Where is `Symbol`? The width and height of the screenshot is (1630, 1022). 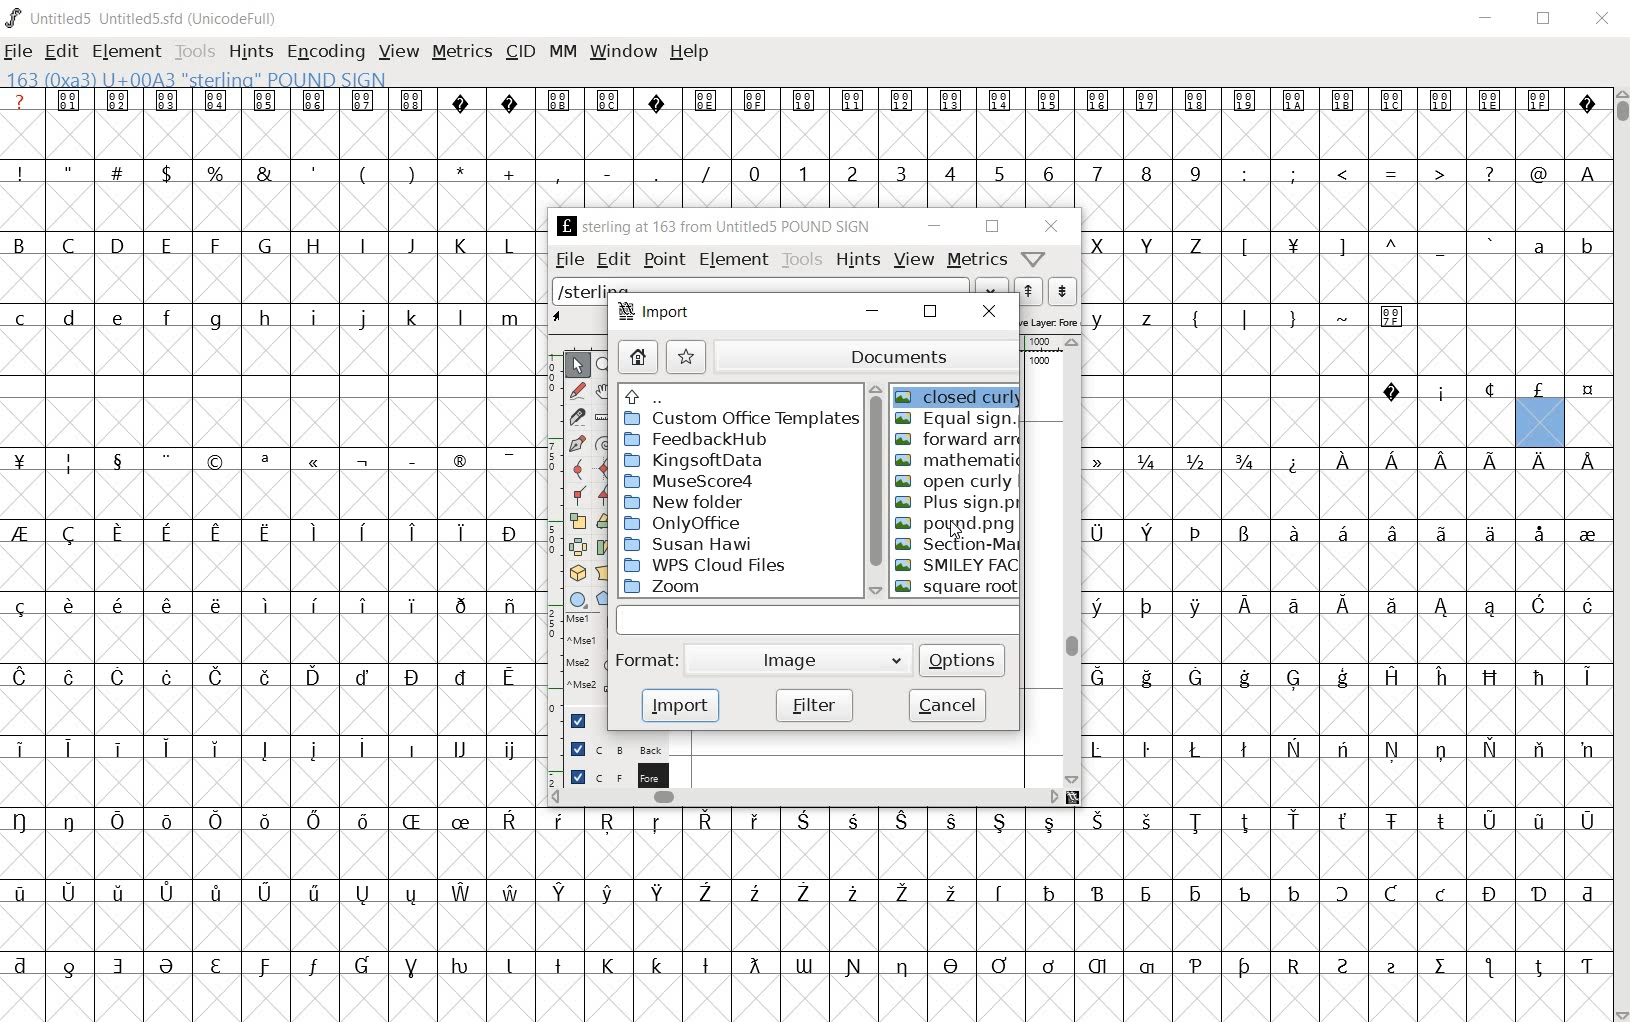 Symbol is located at coordinates (1146, 678).